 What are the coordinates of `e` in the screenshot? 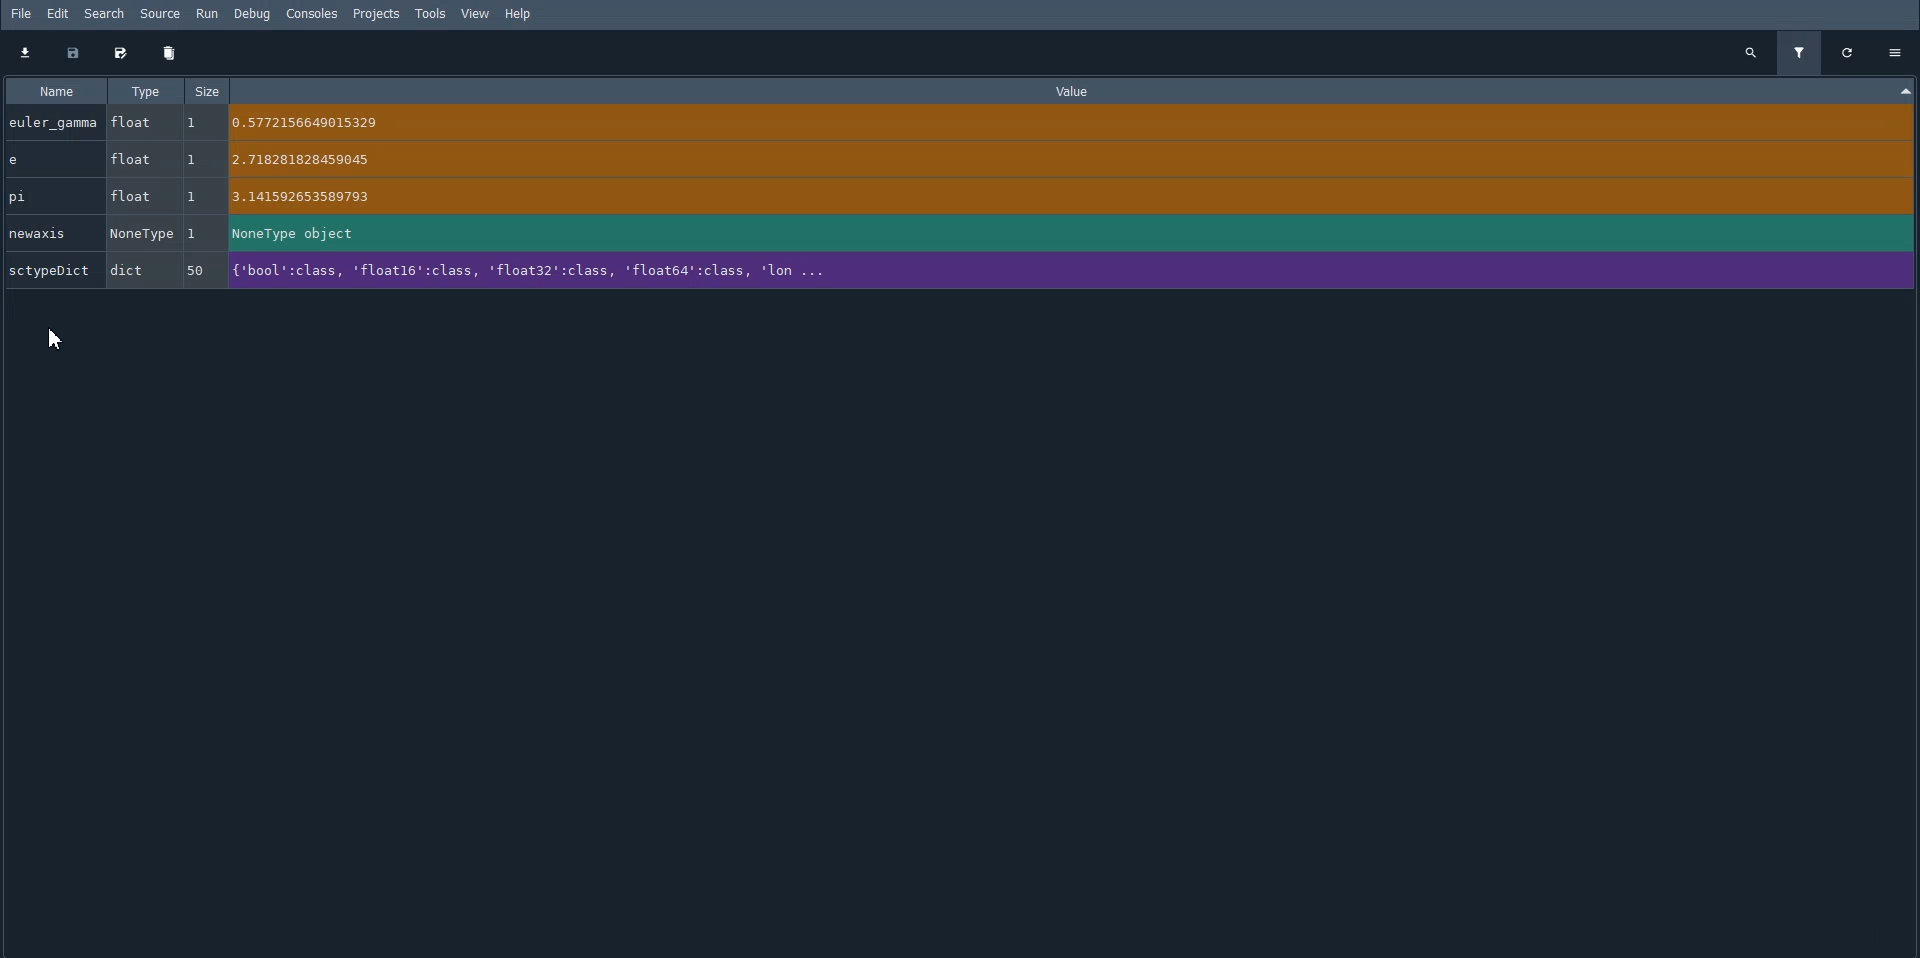 It's located at (223, 159).